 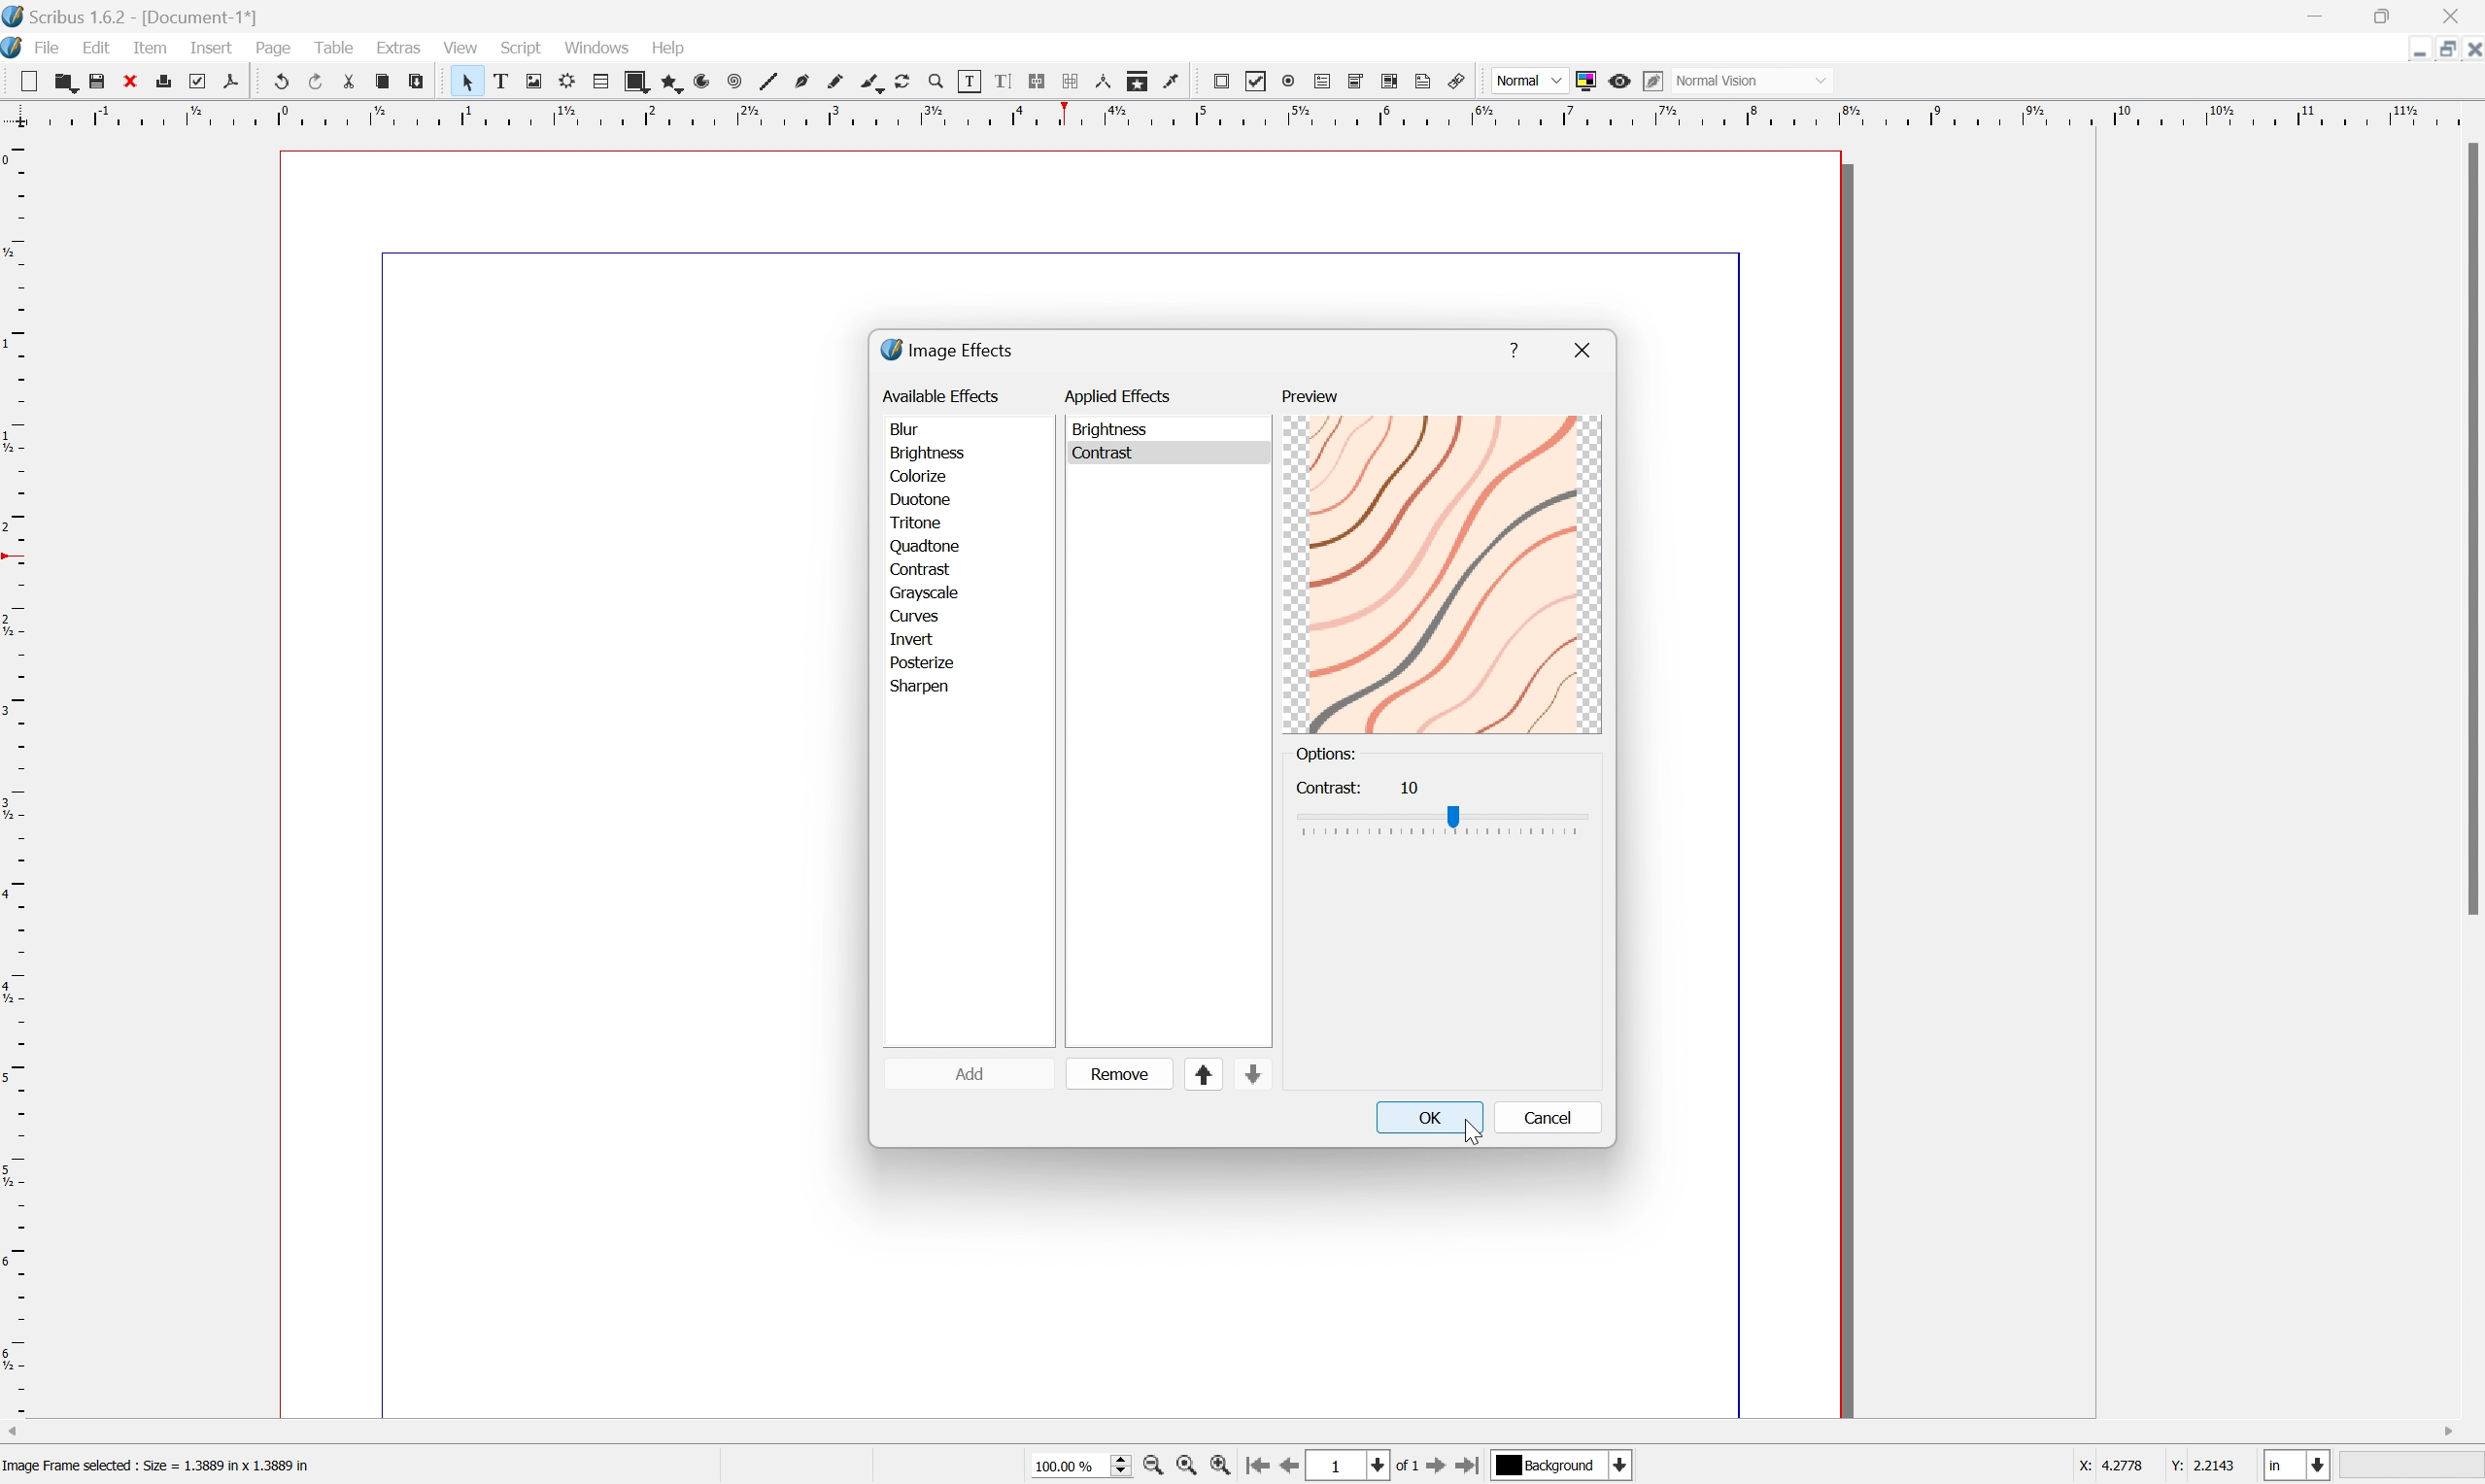 What do you see at coordinates (1242, 1427) in the screenshot?
I see `Scroll bar` at bounding box center [1242, 1427].